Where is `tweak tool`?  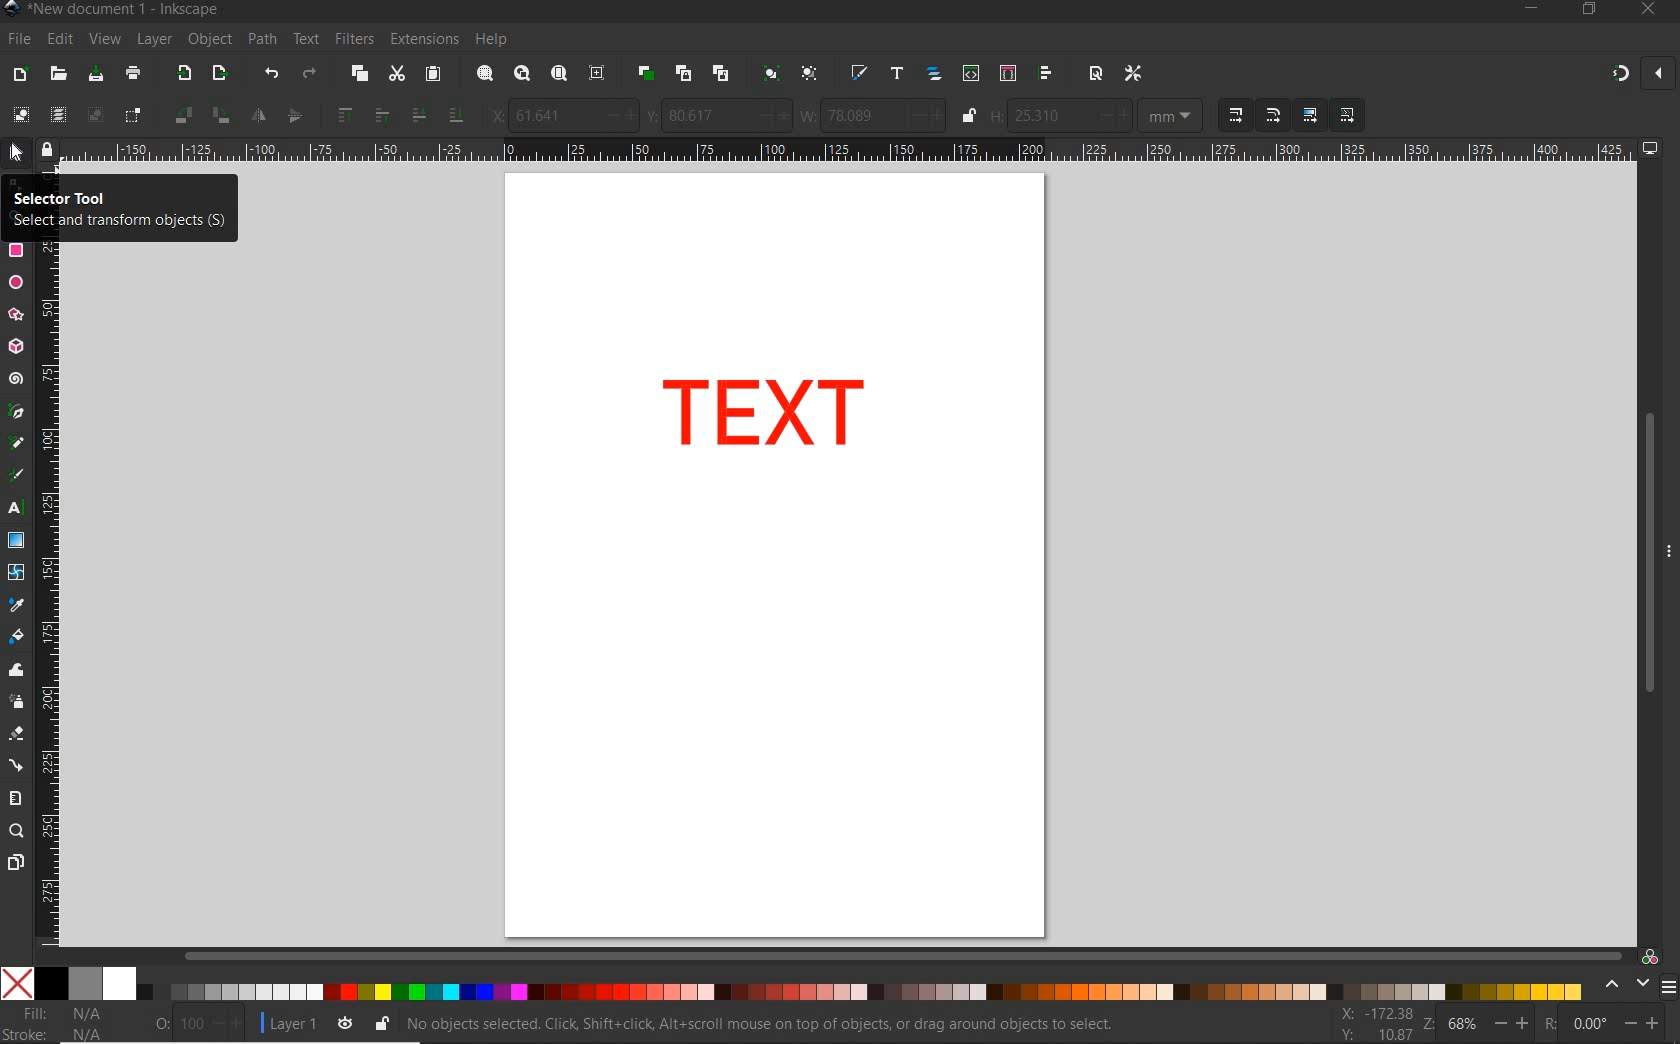 tweak tool is located at coordinates (16, 671).